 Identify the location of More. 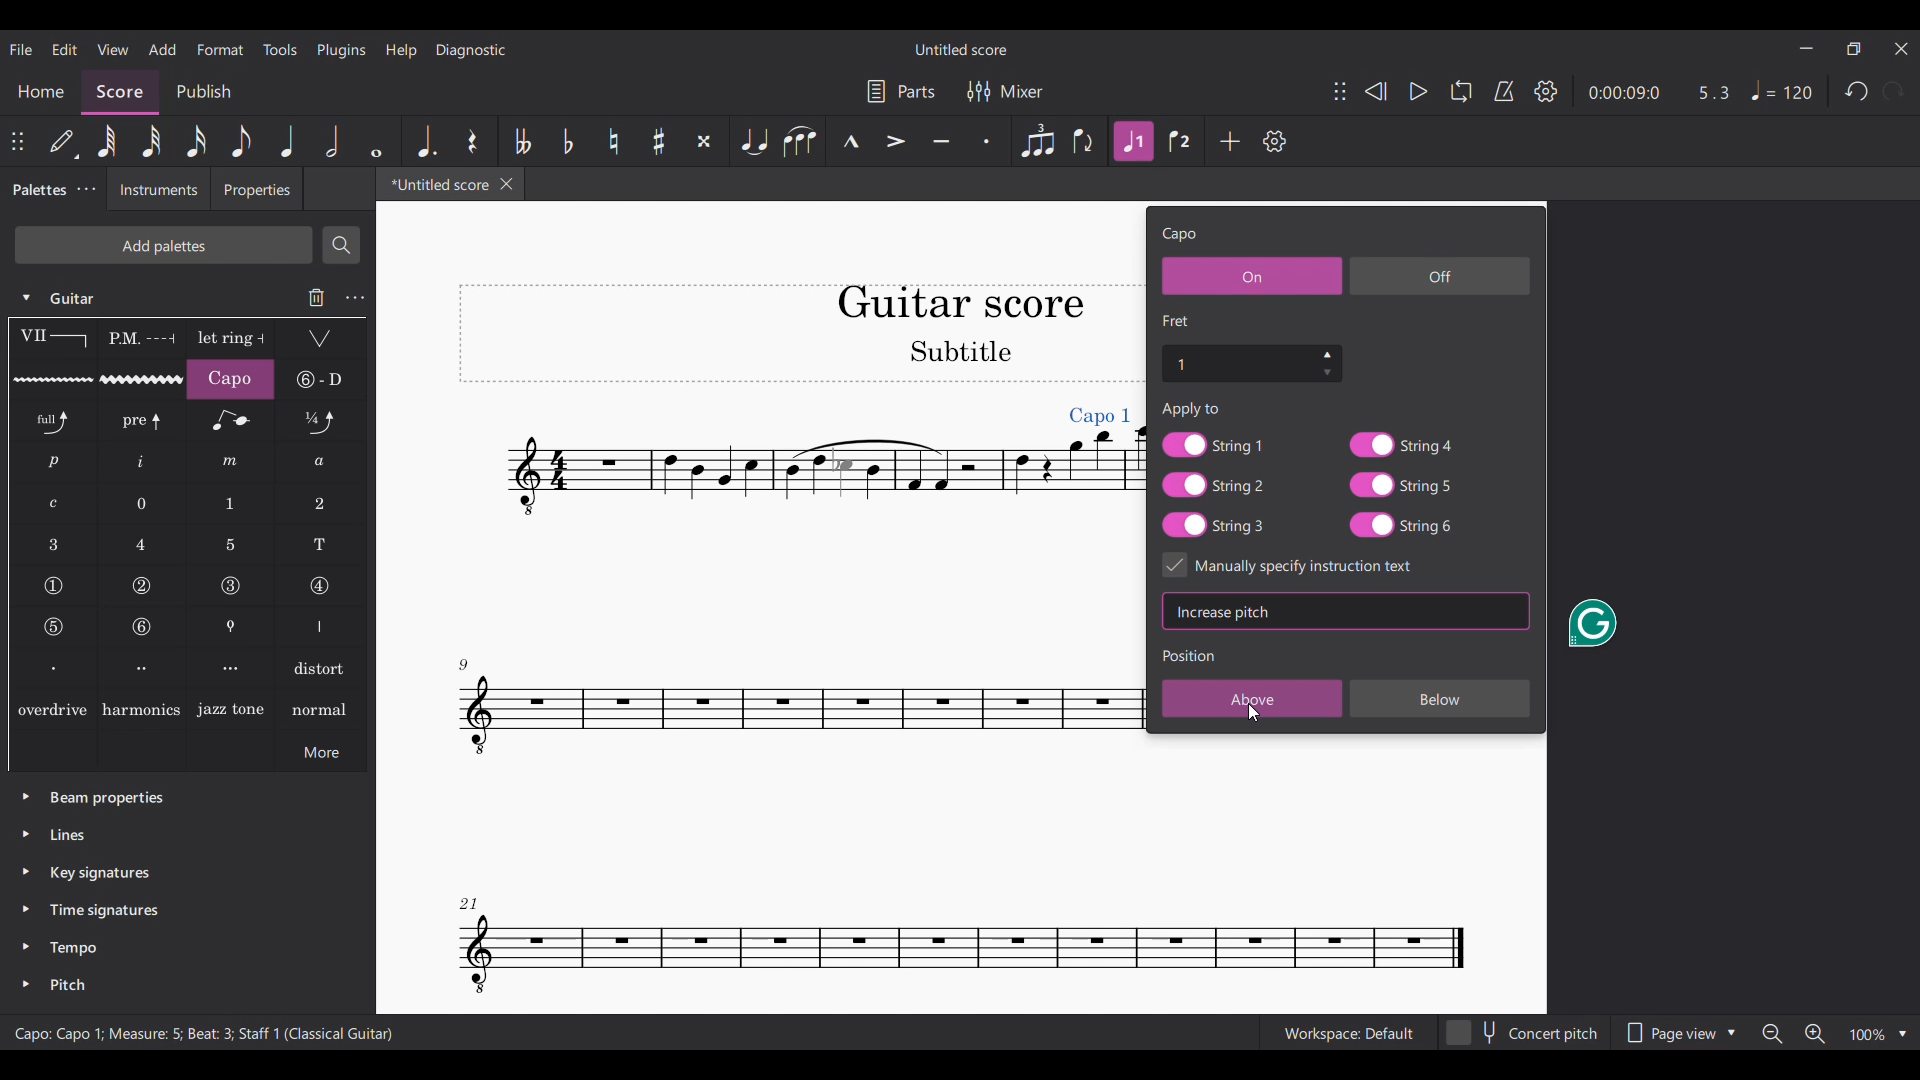
(321, 751).